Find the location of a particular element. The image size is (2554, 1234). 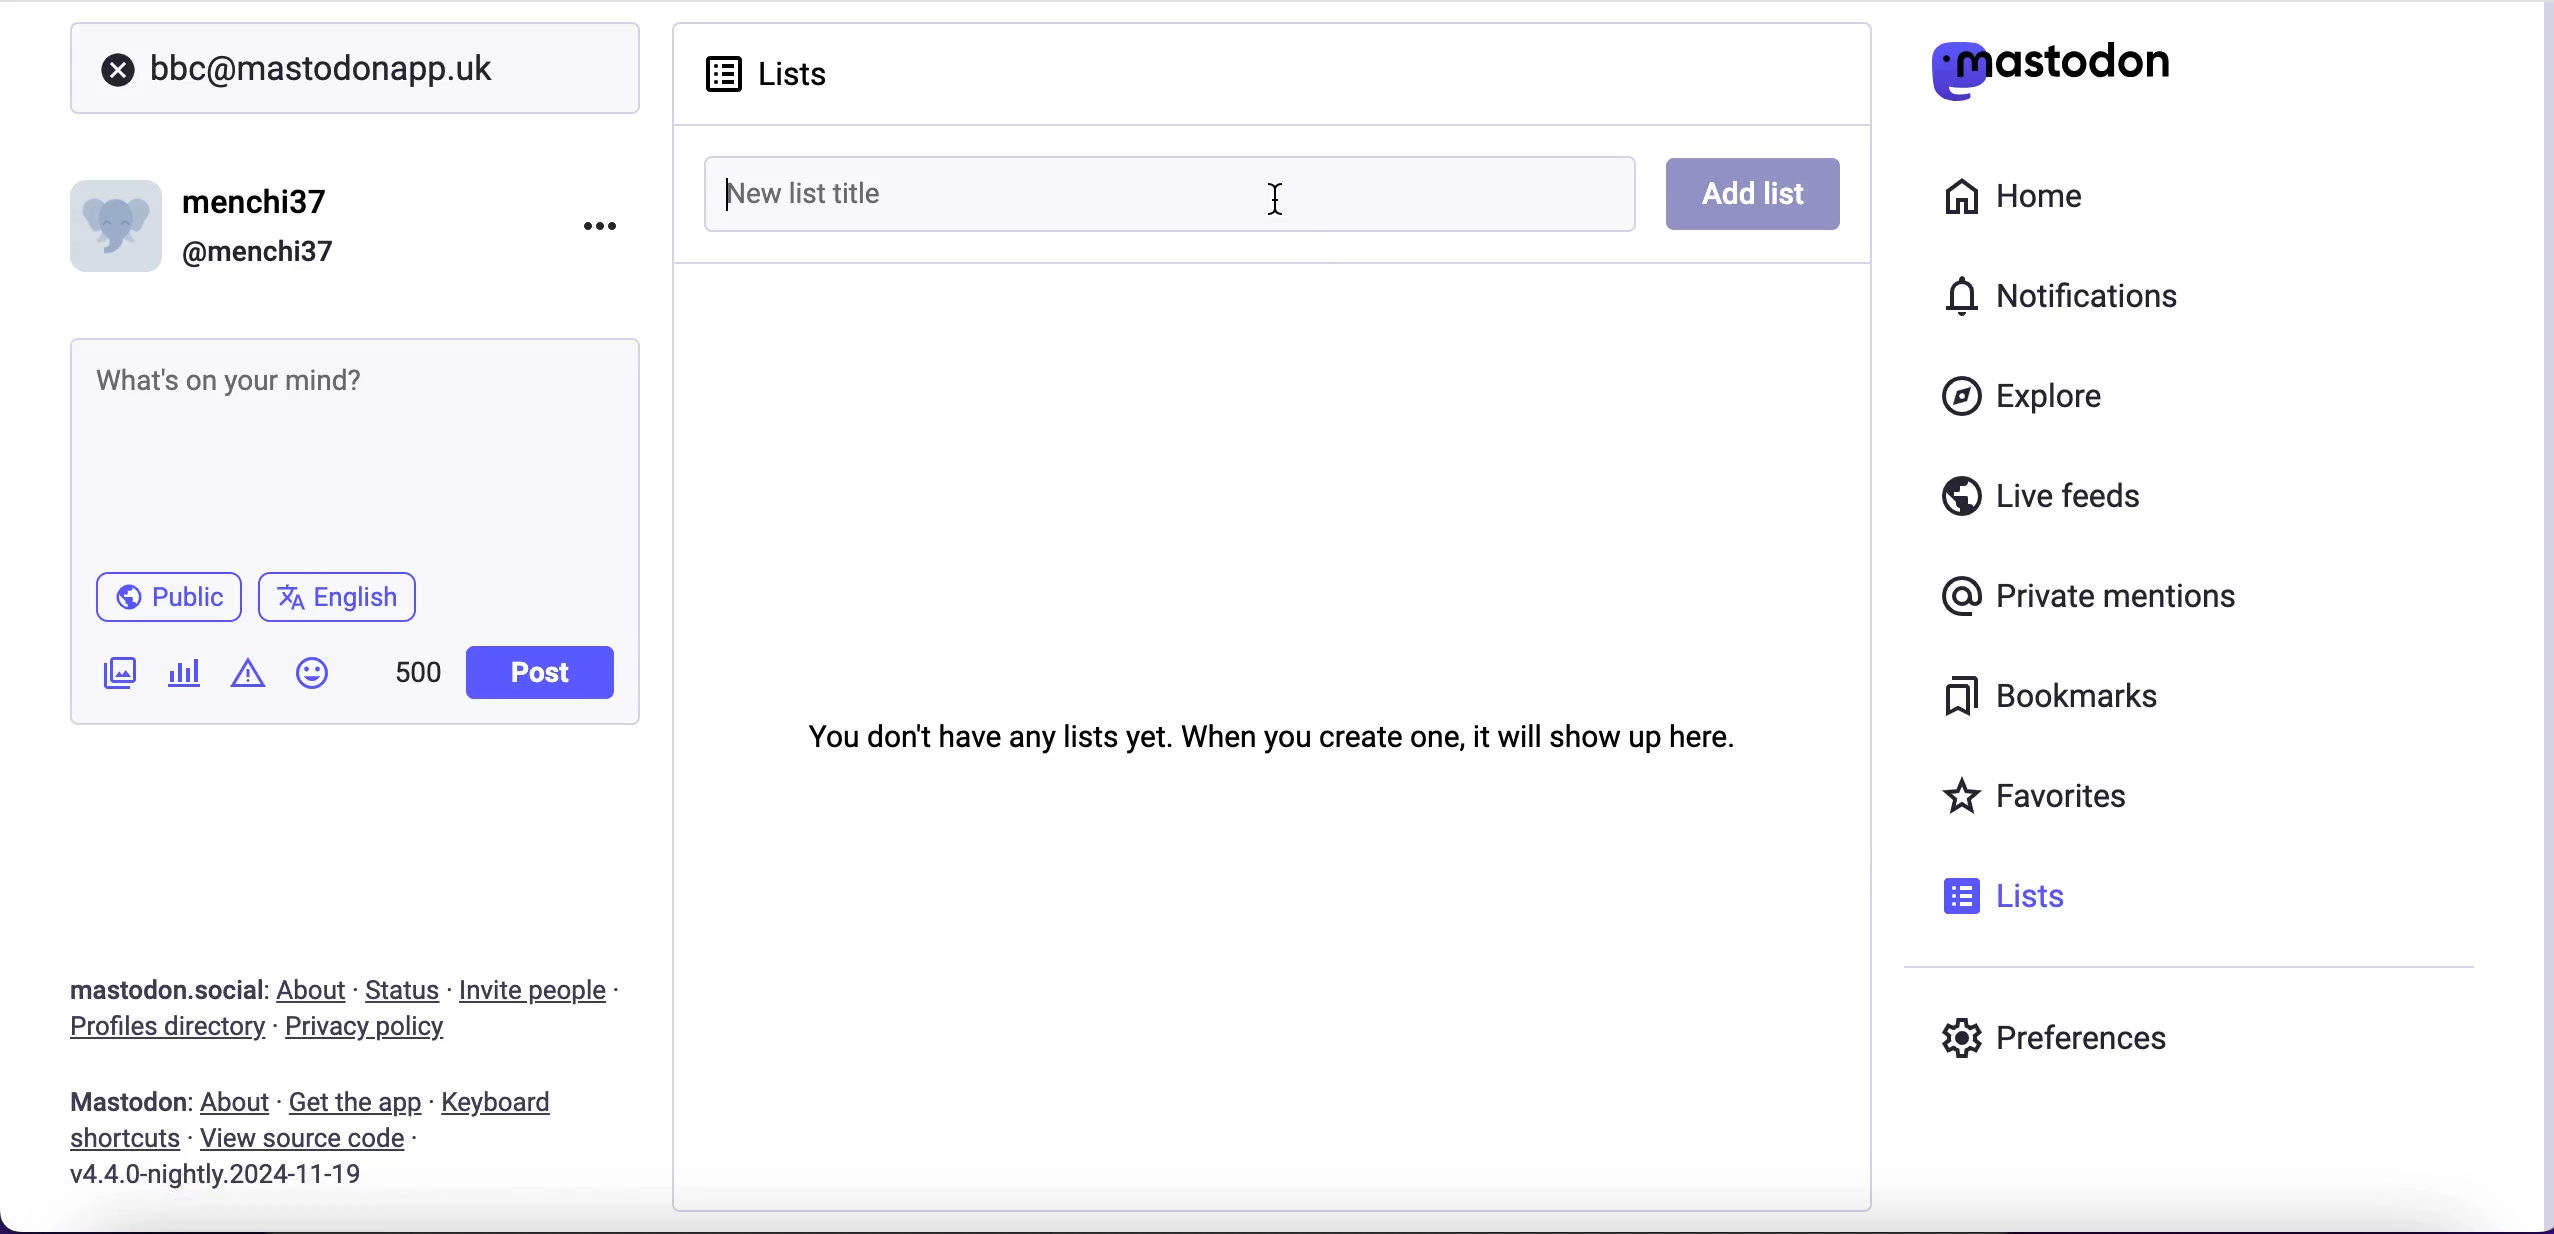

user search is located at coordinates (354, 68).